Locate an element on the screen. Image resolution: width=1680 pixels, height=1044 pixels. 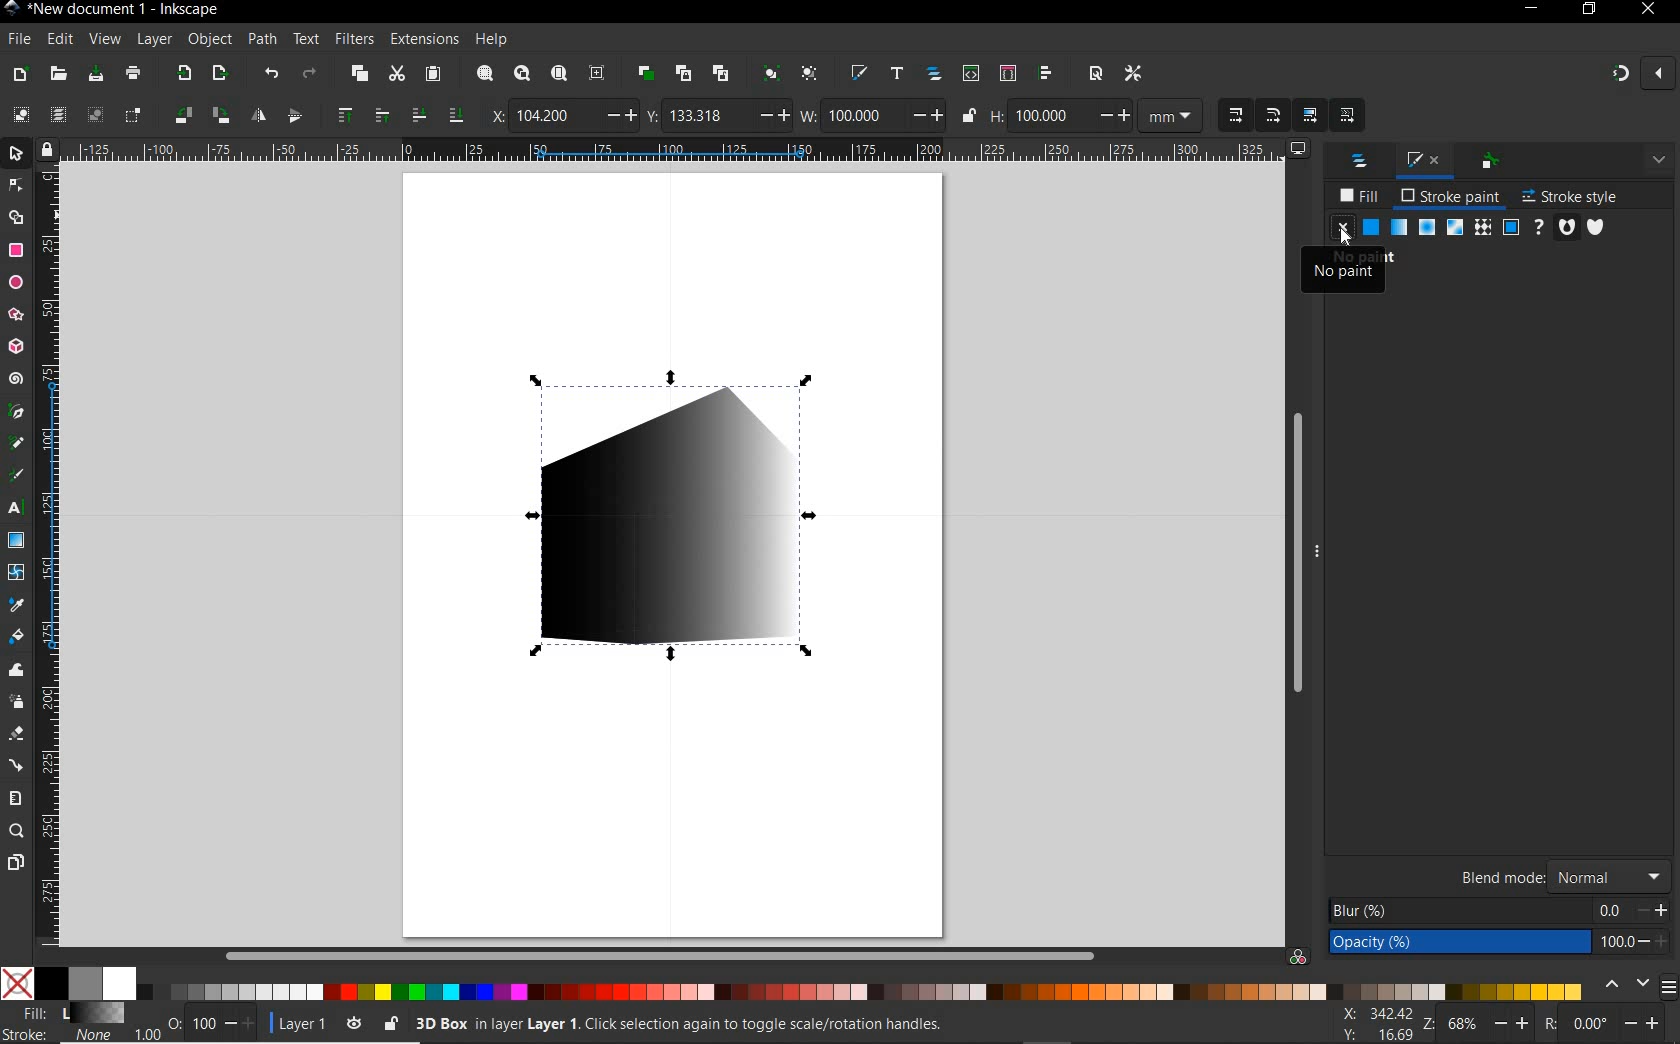
OPEN FILL AND STROKE is located at coordinates (859, 74).